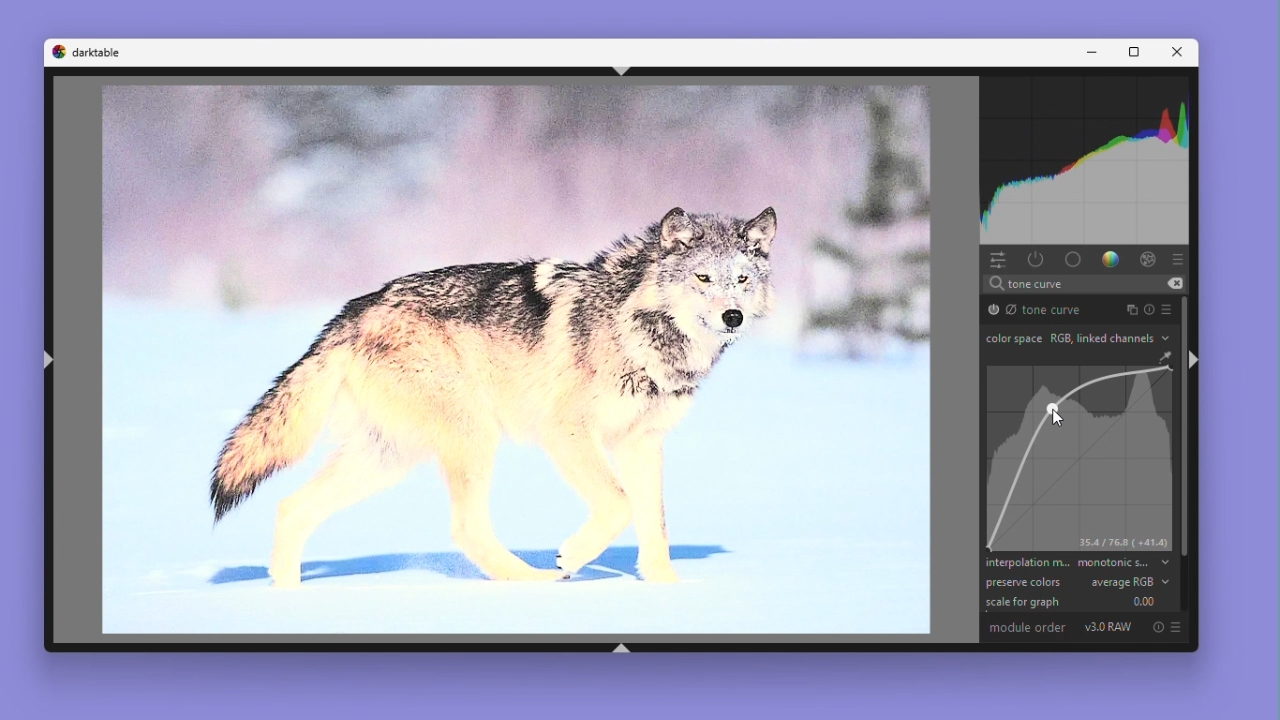 The height and width of the screenshot is (720, 1280). What do you see at coordinates (1176, 627) in the screenshot?
I see `preset` at bounding box center [1176, 627].